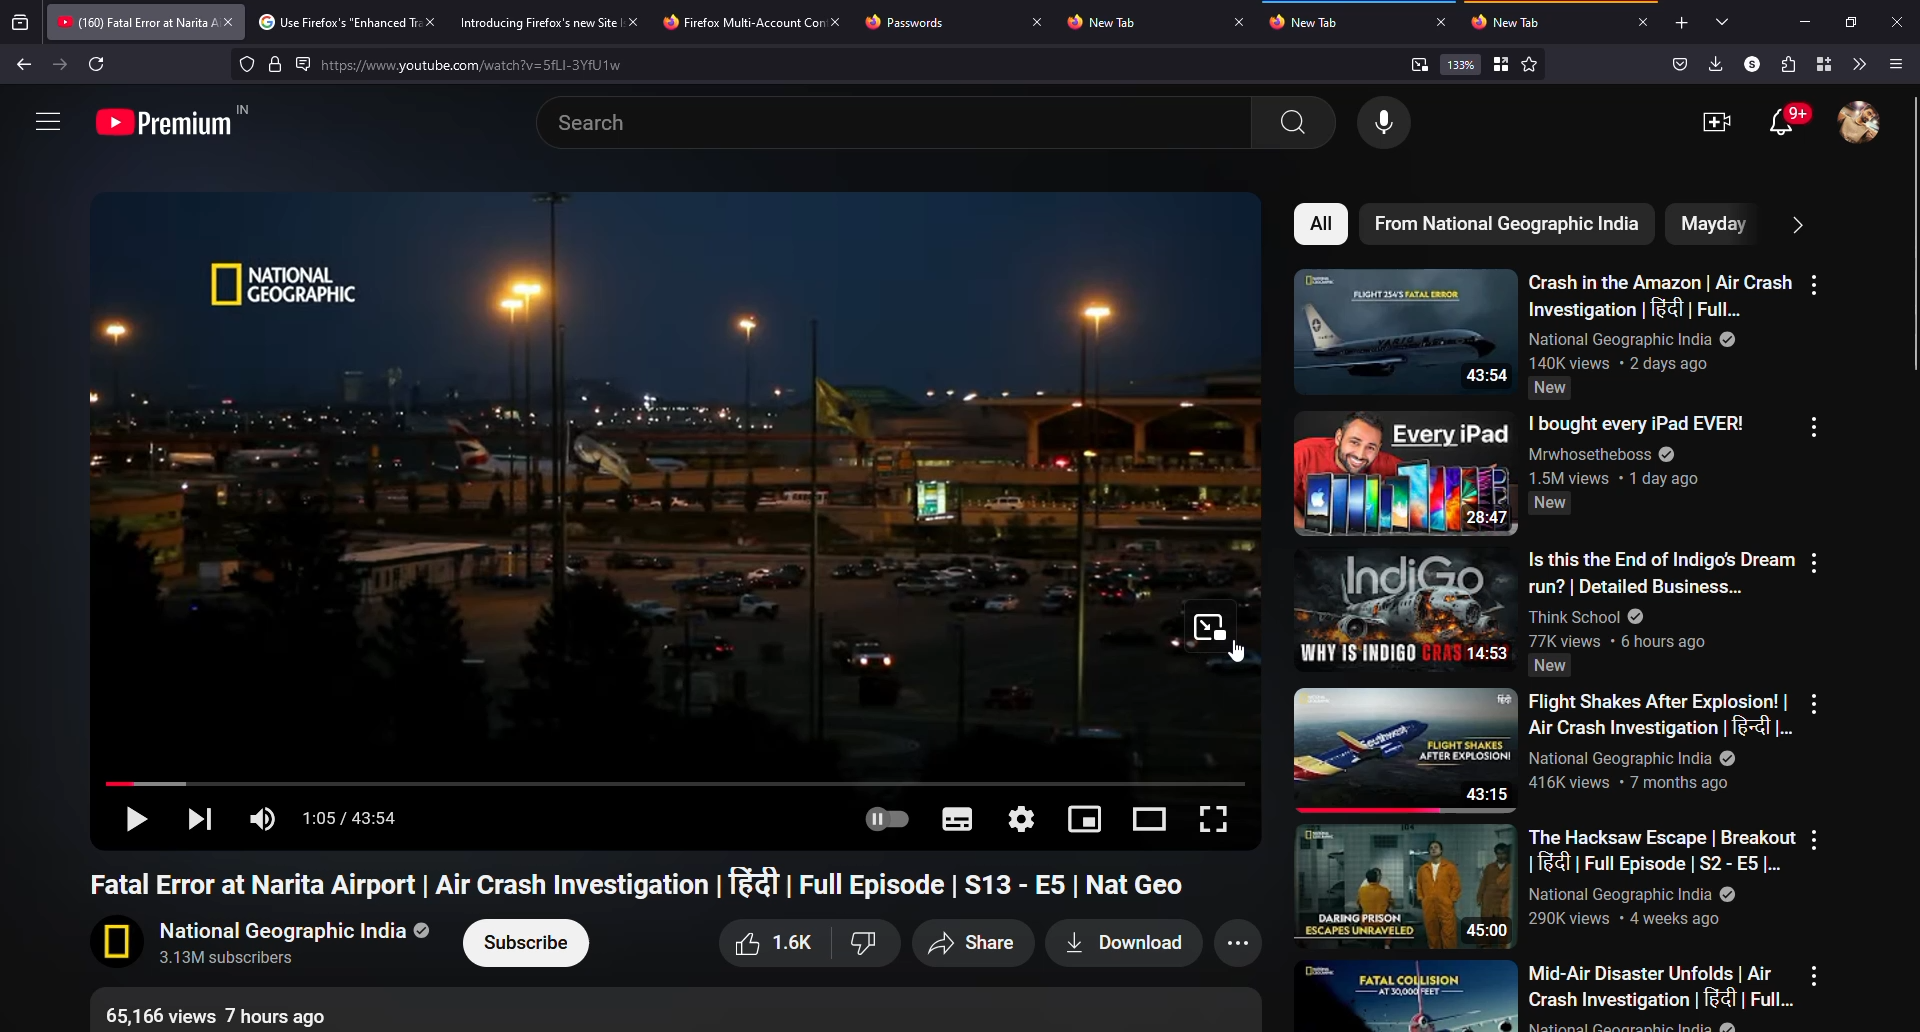 The image size is (1920, 1032). What do you see at coordinates (133, 821) in the screenshot?
I see `play` at bounding box center [133, 821].